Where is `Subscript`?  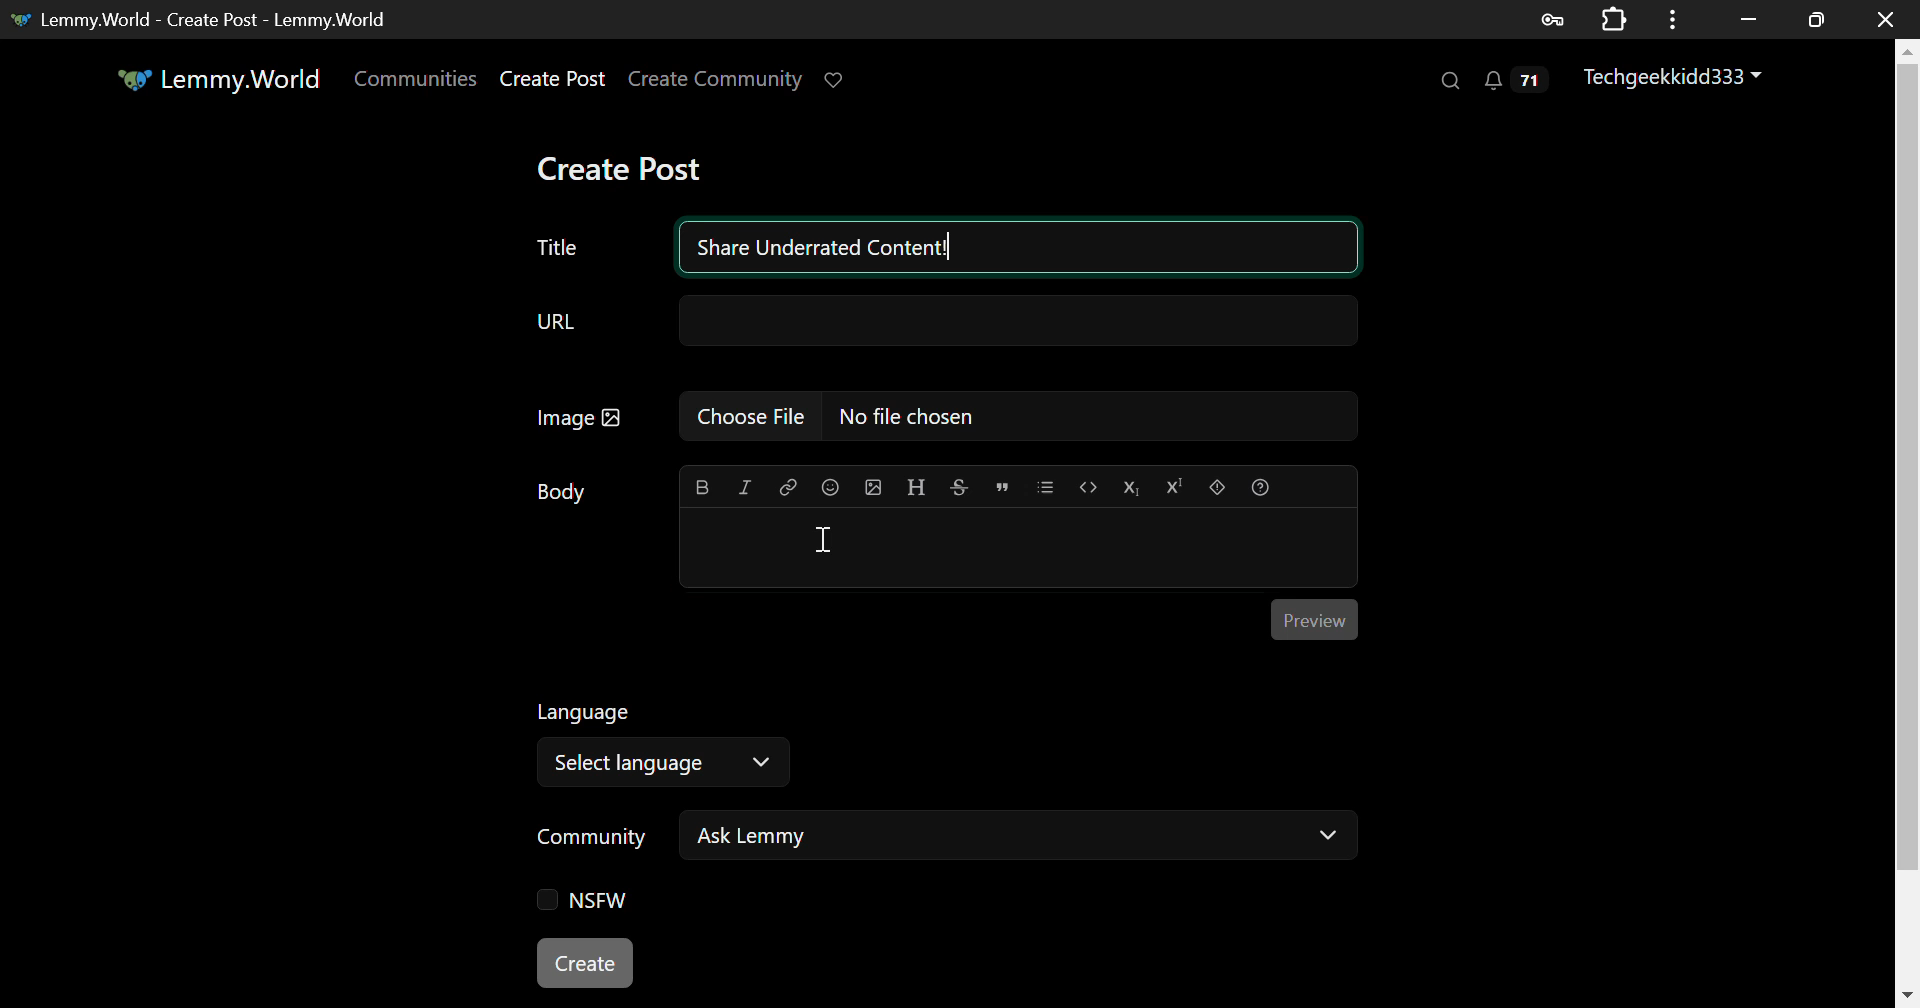 Subscript is located at coordinates (1129, 487).